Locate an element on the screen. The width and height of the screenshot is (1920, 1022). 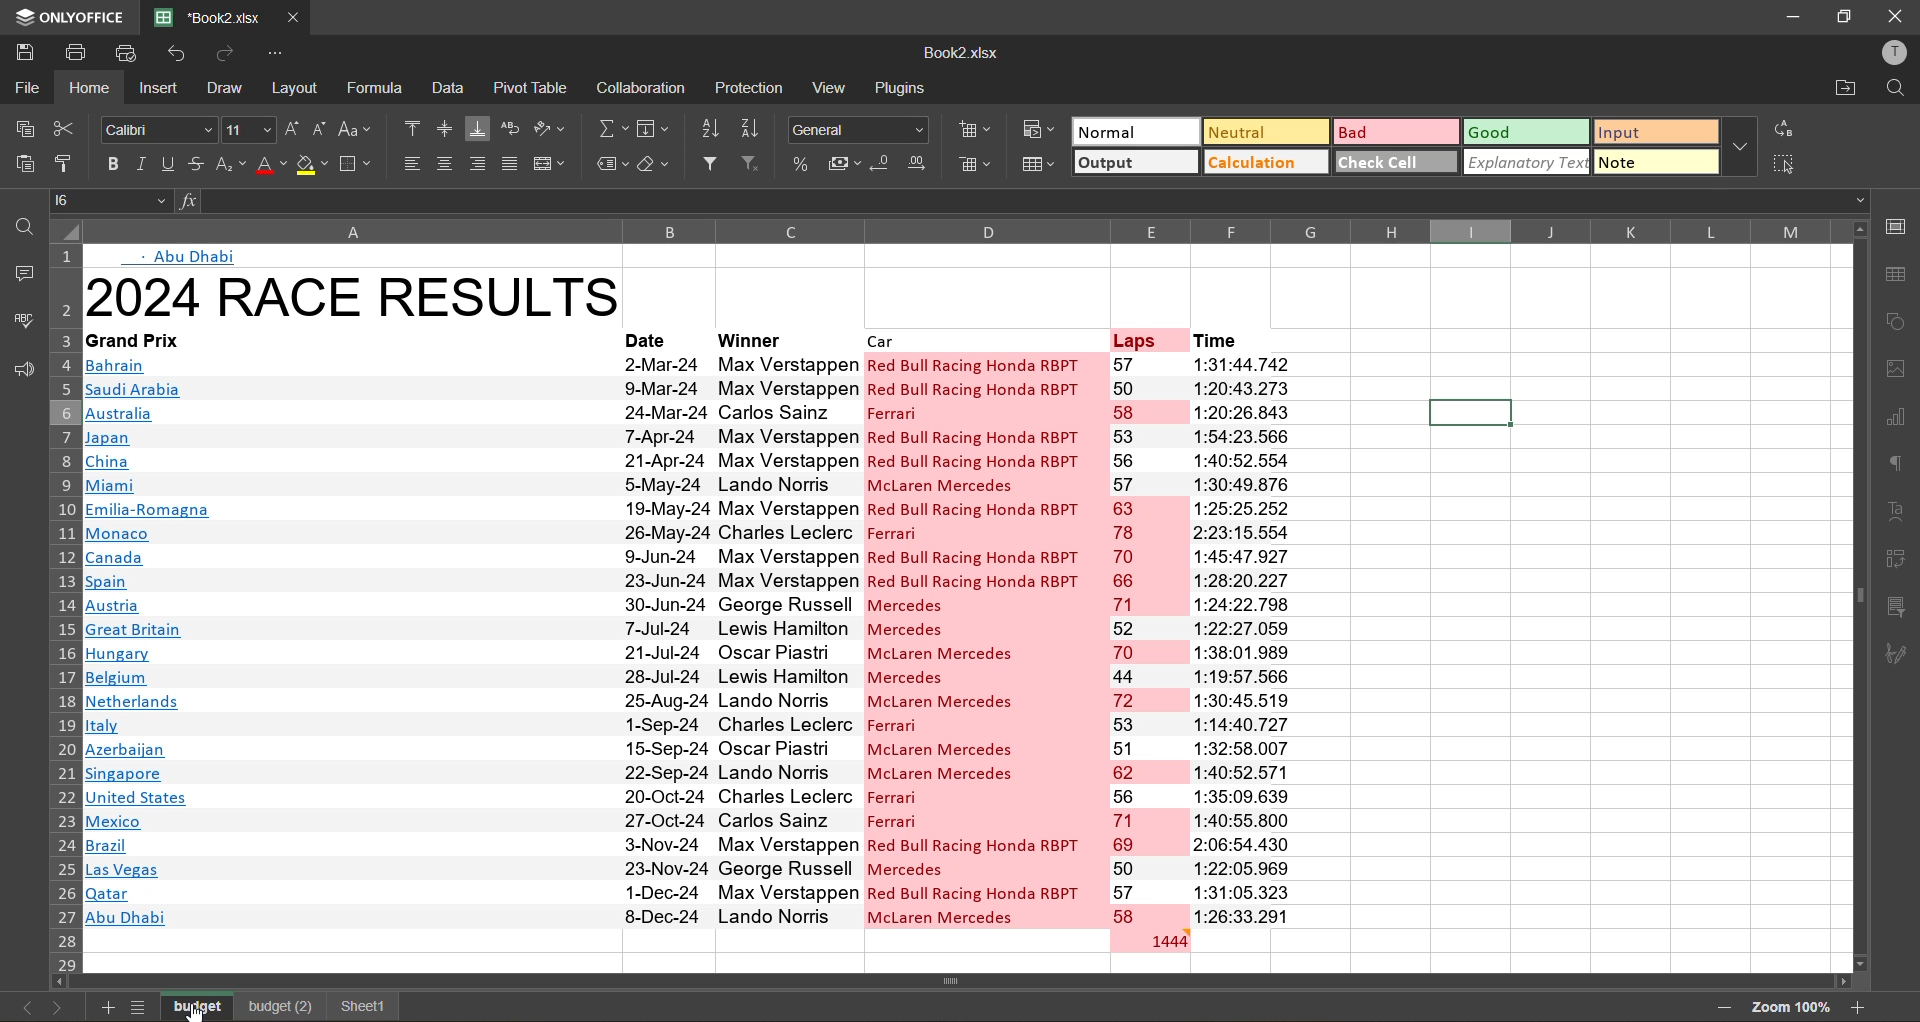
zoom in is located at coordinates (1859, 1005).